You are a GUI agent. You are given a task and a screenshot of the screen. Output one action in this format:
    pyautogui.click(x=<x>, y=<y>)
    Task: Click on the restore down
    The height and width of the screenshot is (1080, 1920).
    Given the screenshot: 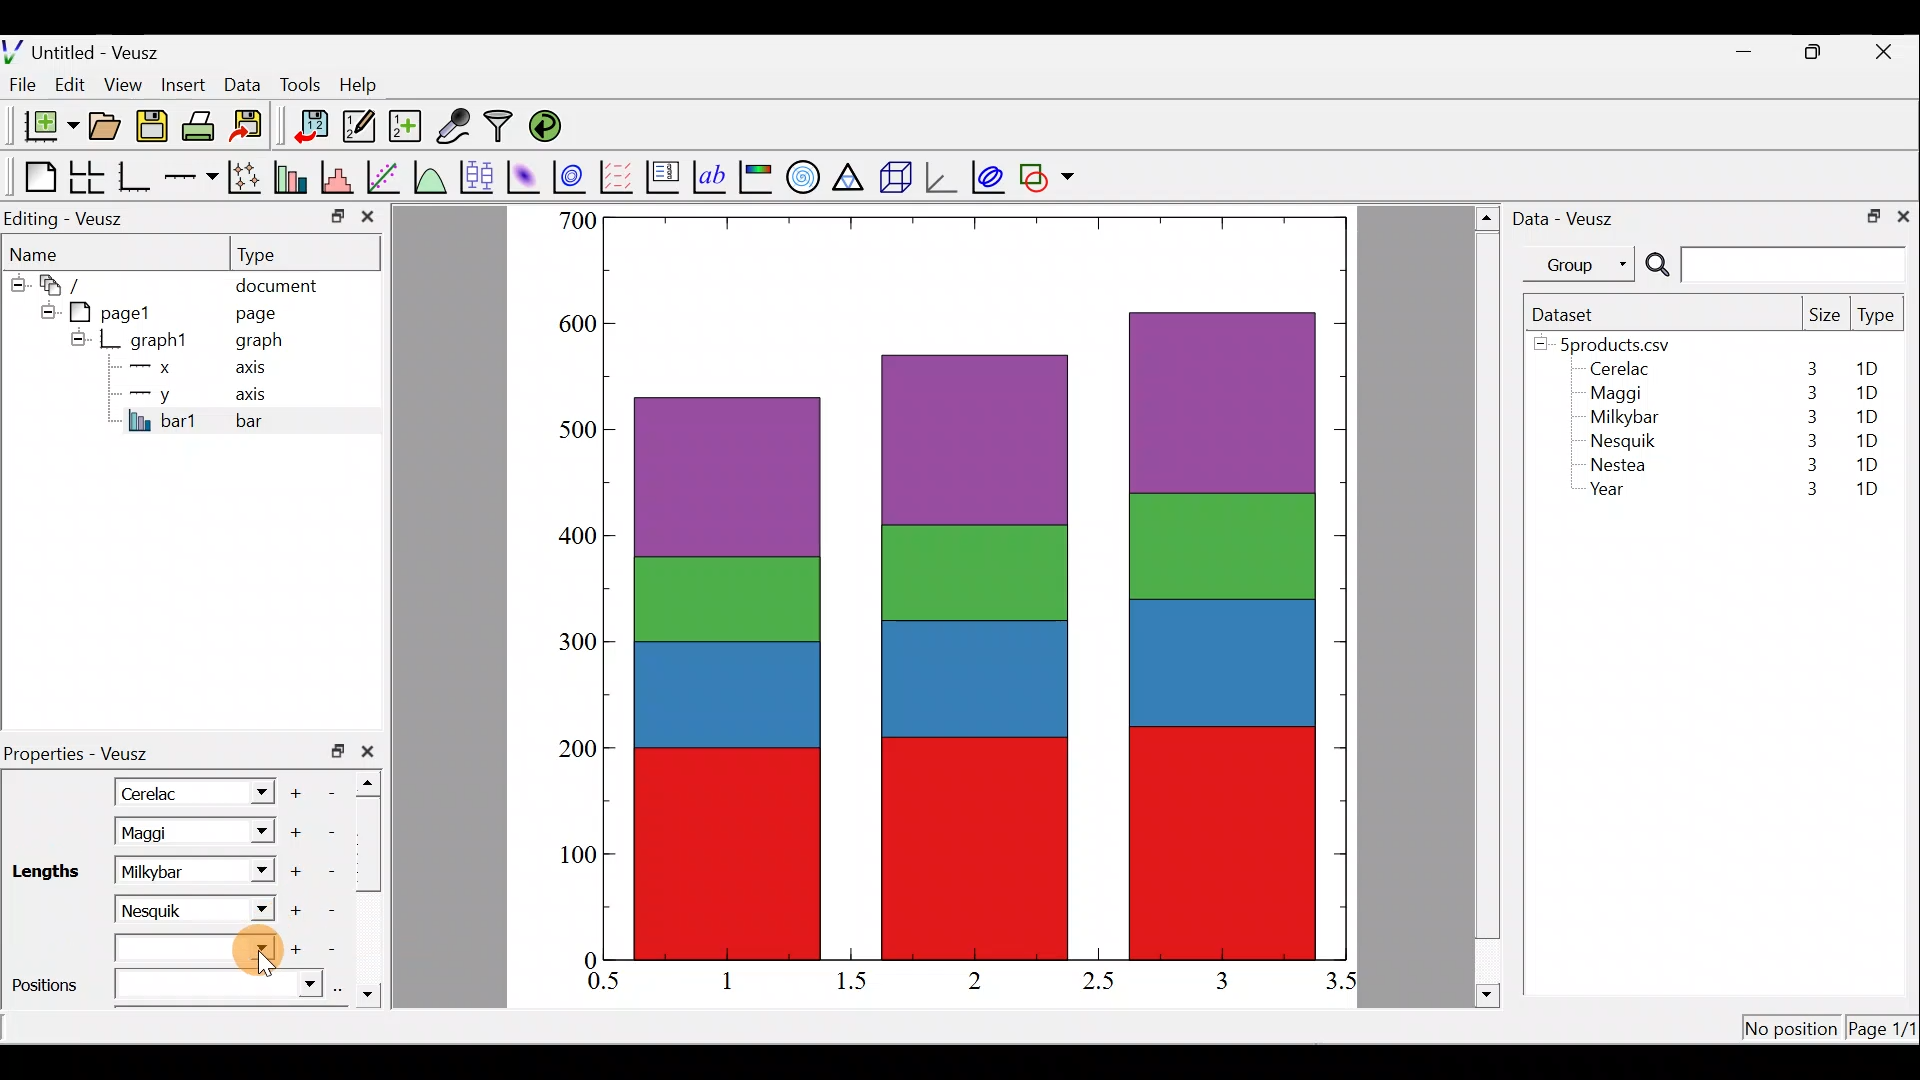 What is the action you would take?
    pyautogui.click(x=1867, y=214)
    